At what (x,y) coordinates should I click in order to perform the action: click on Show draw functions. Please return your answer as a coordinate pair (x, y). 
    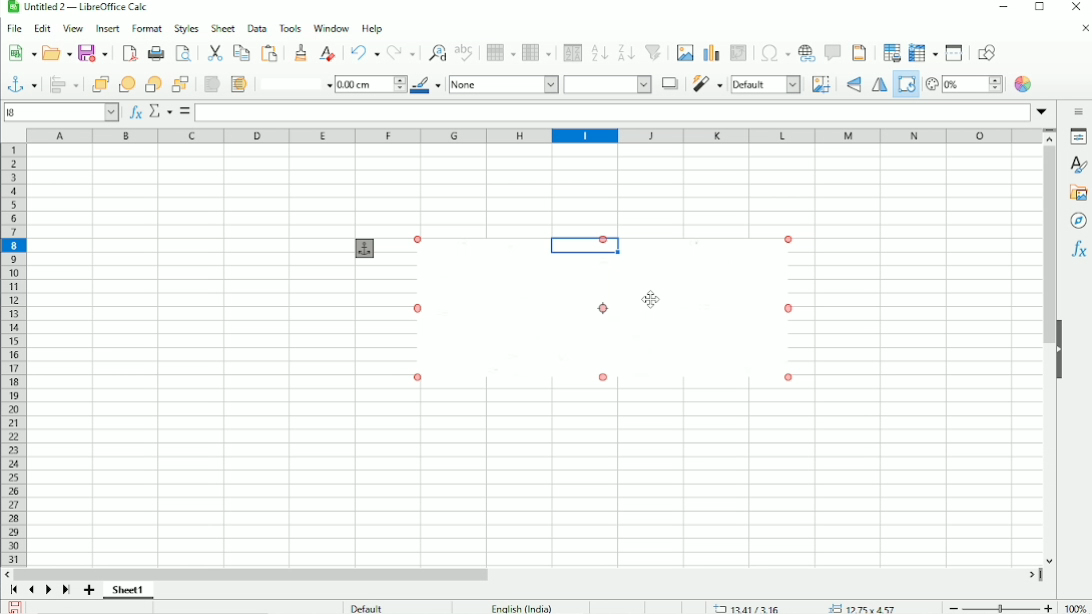
    Looking at the image, I should click on (987, 52).